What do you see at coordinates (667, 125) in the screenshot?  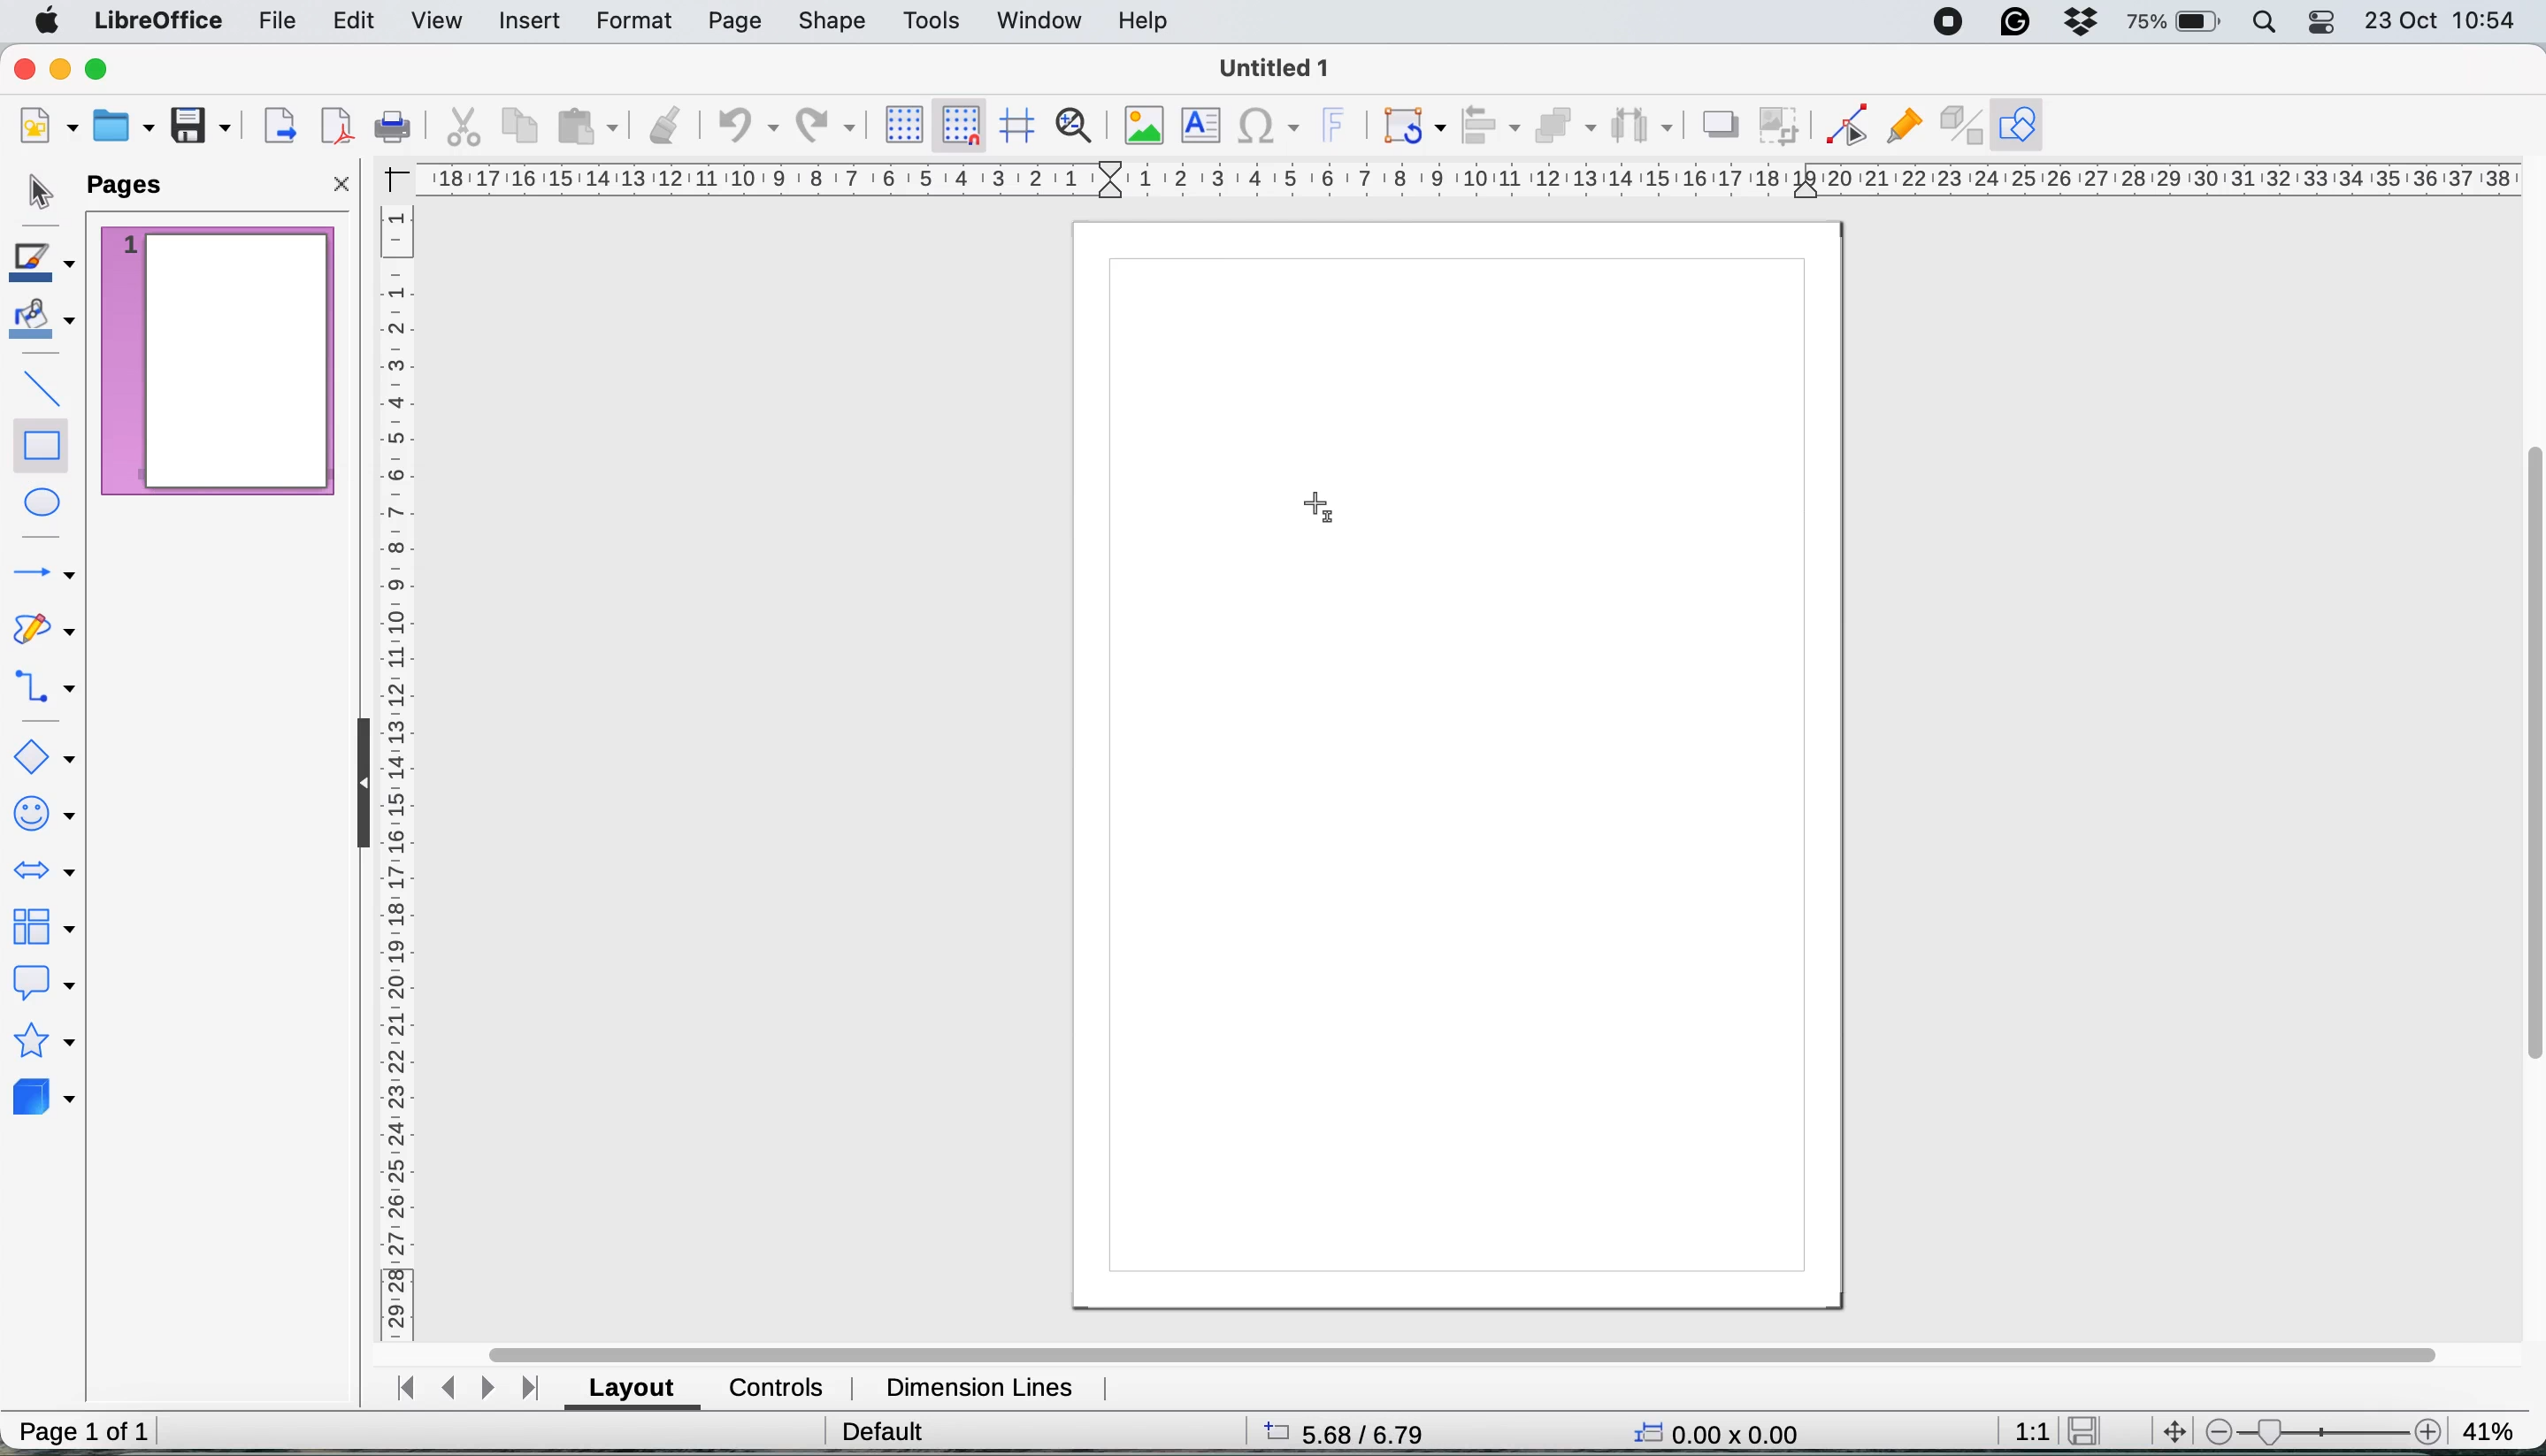 I see `clone formatting` at bounding box center [667, 125].